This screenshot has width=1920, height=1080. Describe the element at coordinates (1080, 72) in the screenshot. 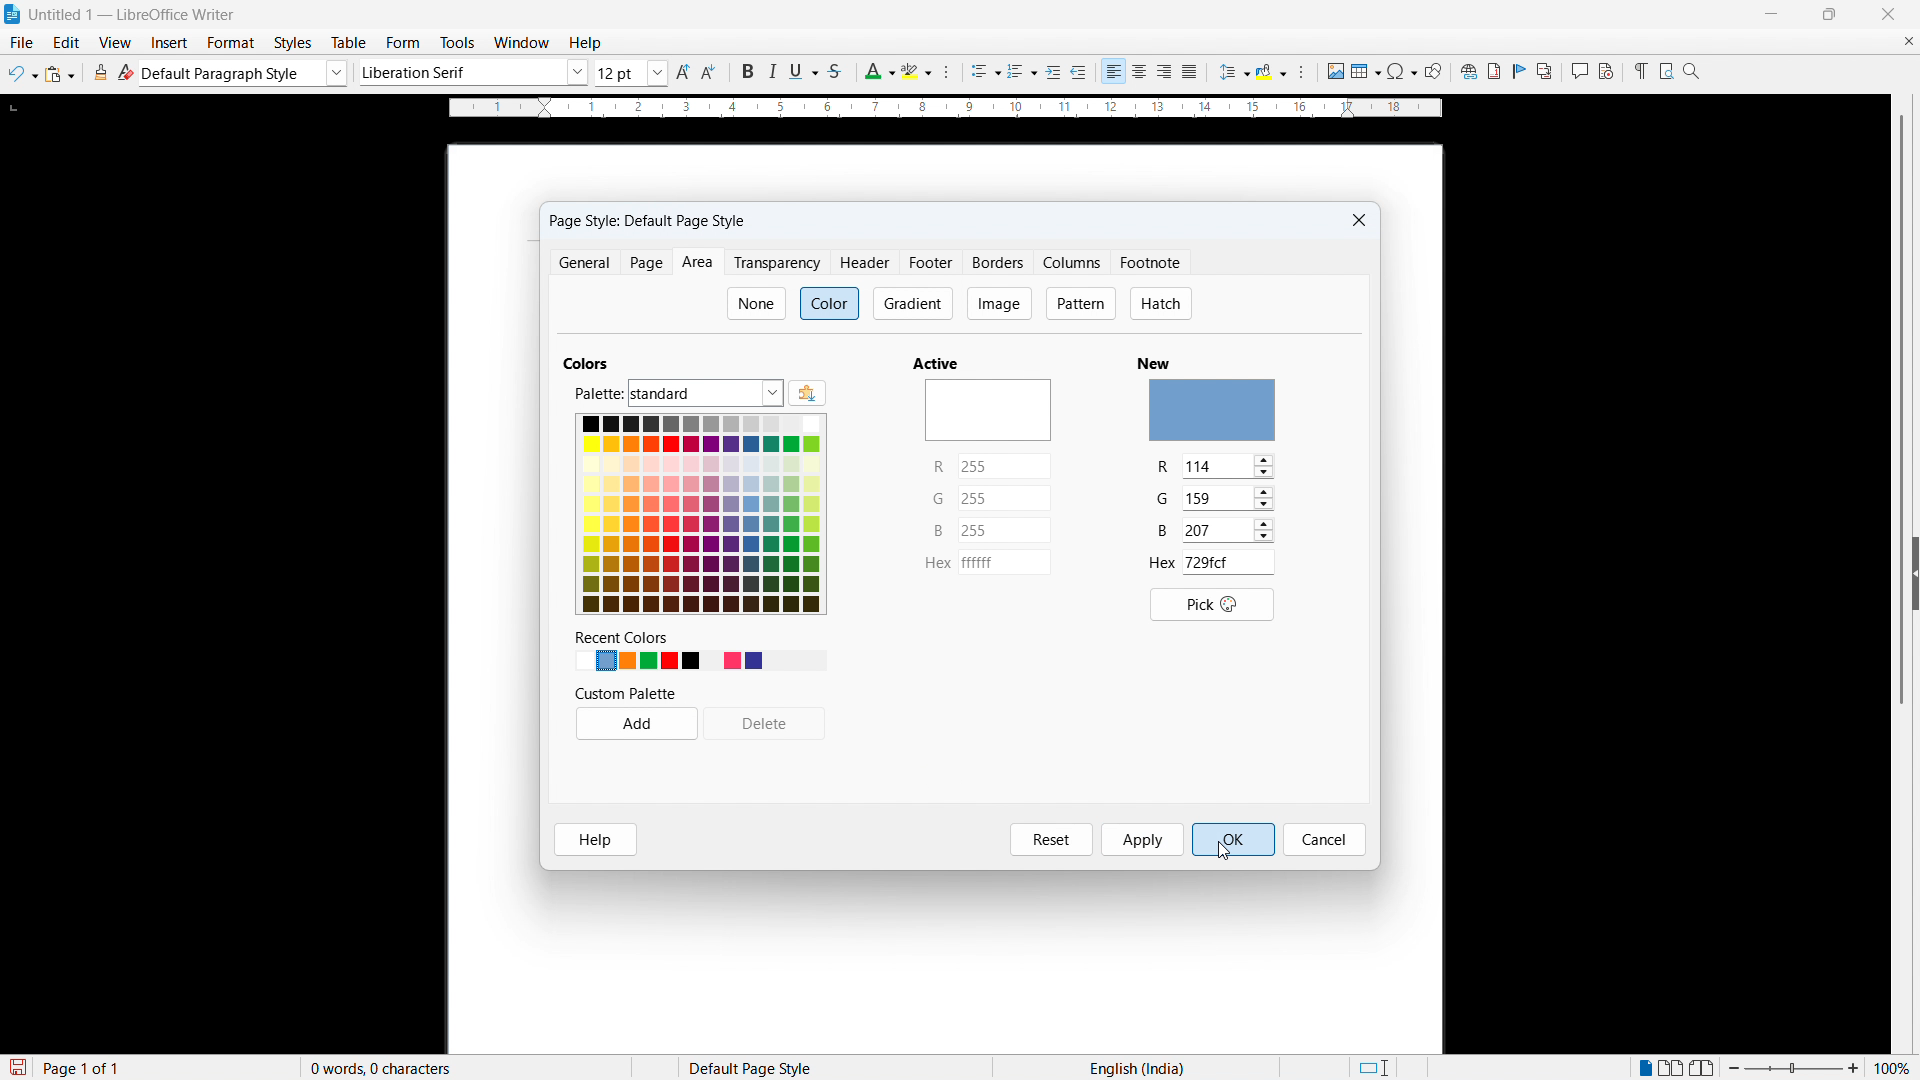

I see `Decrease indent ` at that location.